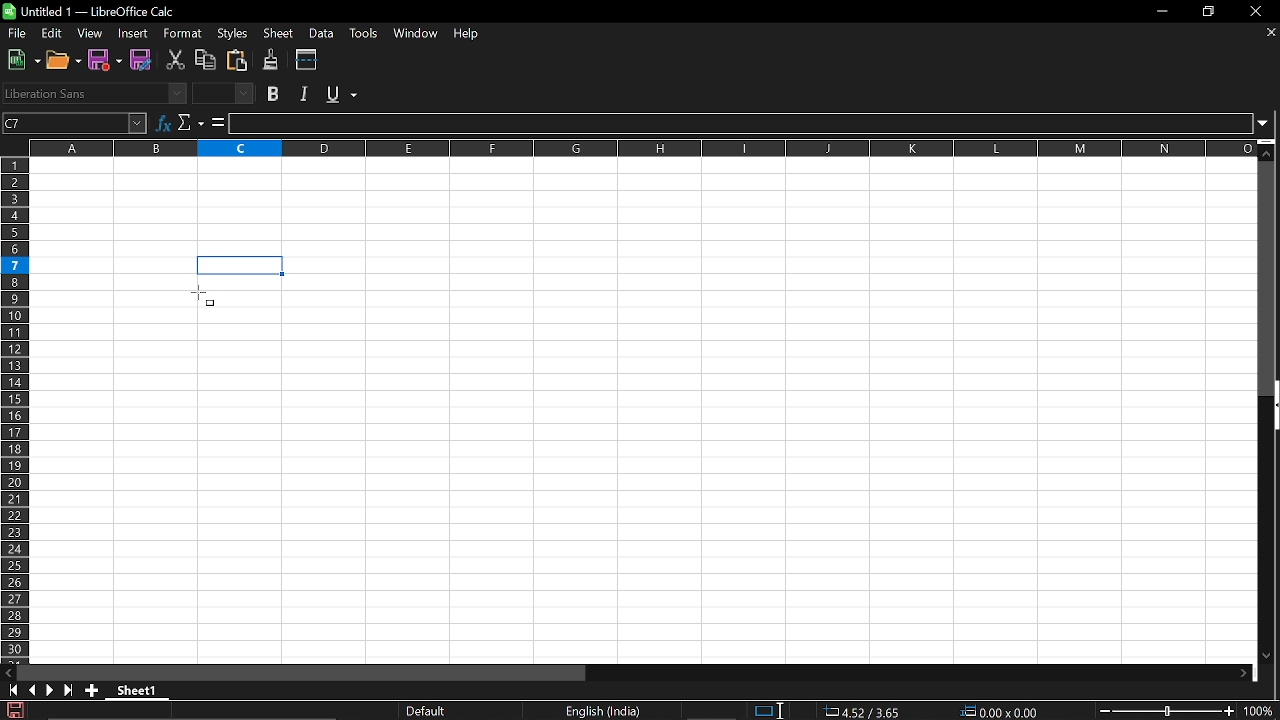 Image resolution: width=1280 pixels, height=720 pixels. I want to click on First sheet, so click(10, 690).